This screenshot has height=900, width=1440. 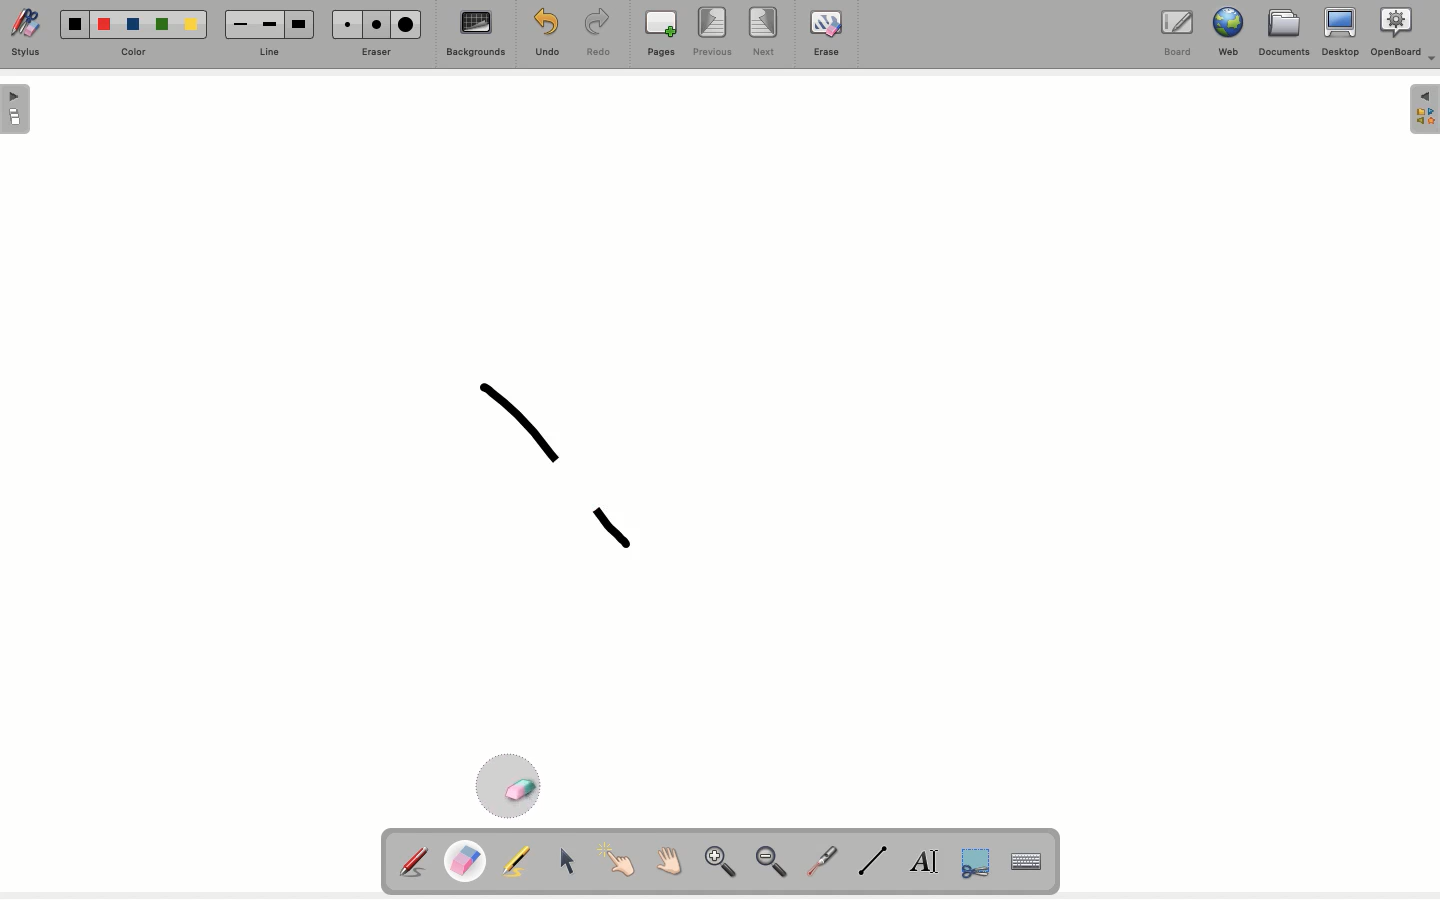 I want to click on OpenBoard, so click(x=1405, y=34).